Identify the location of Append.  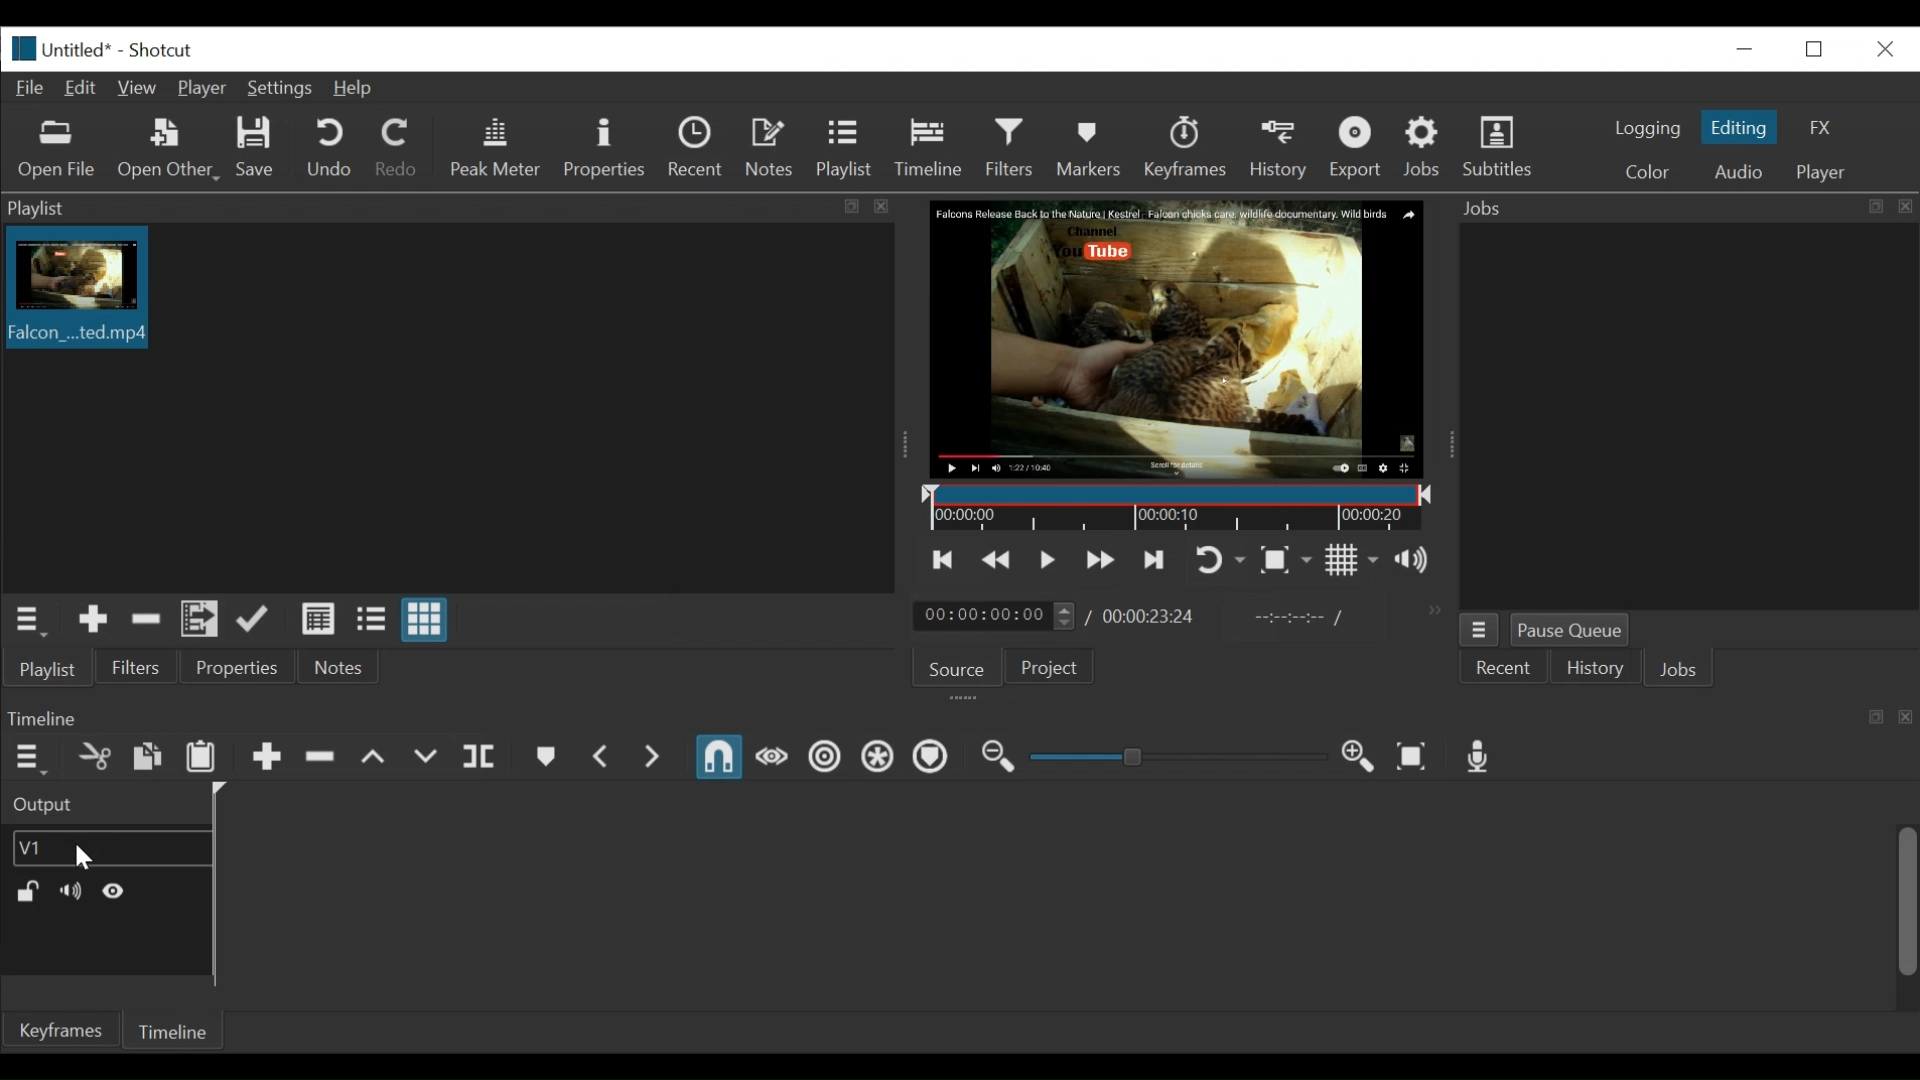
(266, 759).